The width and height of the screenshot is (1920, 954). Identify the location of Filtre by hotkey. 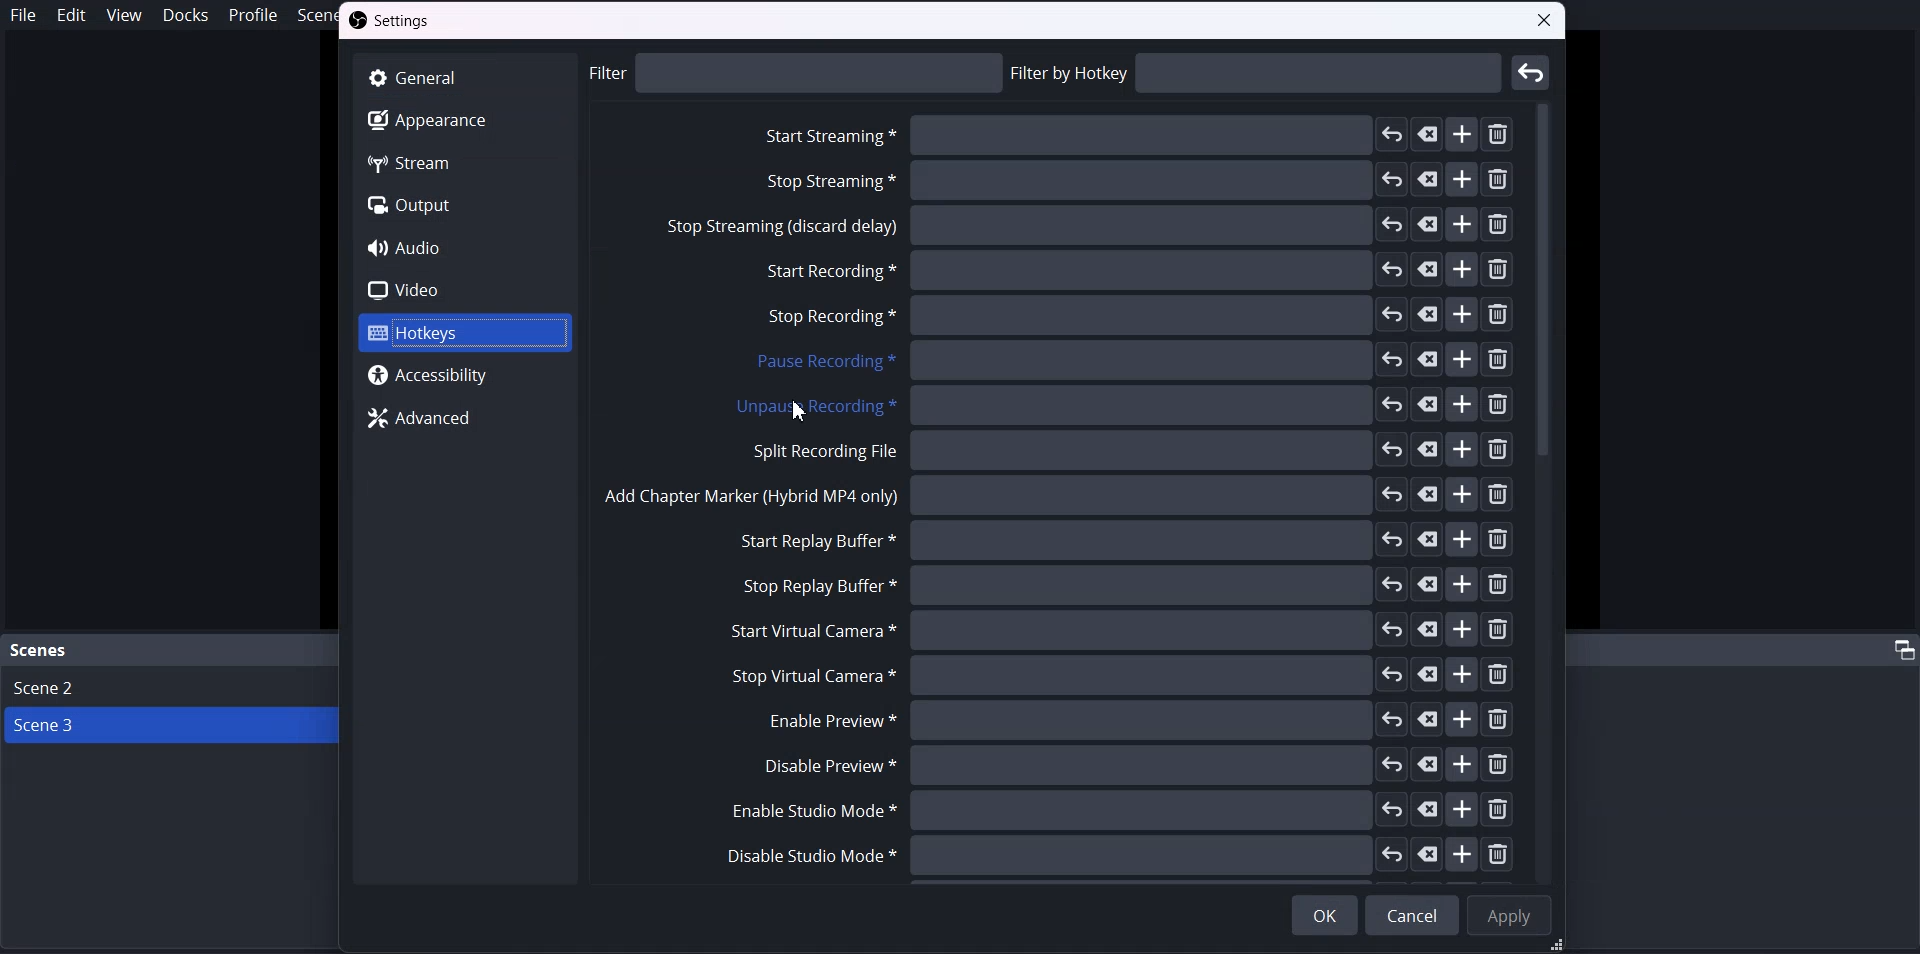
(1258, 73).